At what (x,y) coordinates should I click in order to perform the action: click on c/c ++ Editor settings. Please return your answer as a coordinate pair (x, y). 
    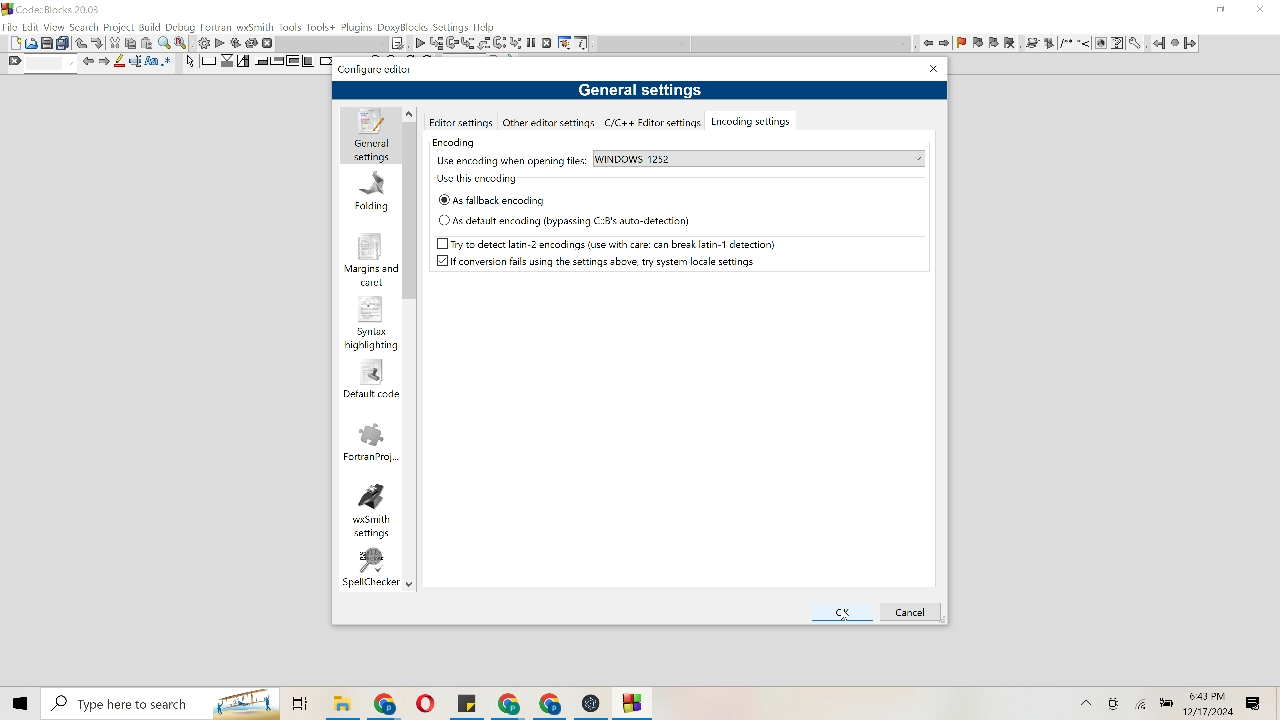
    Looking at the image, I should click on (652, 122).